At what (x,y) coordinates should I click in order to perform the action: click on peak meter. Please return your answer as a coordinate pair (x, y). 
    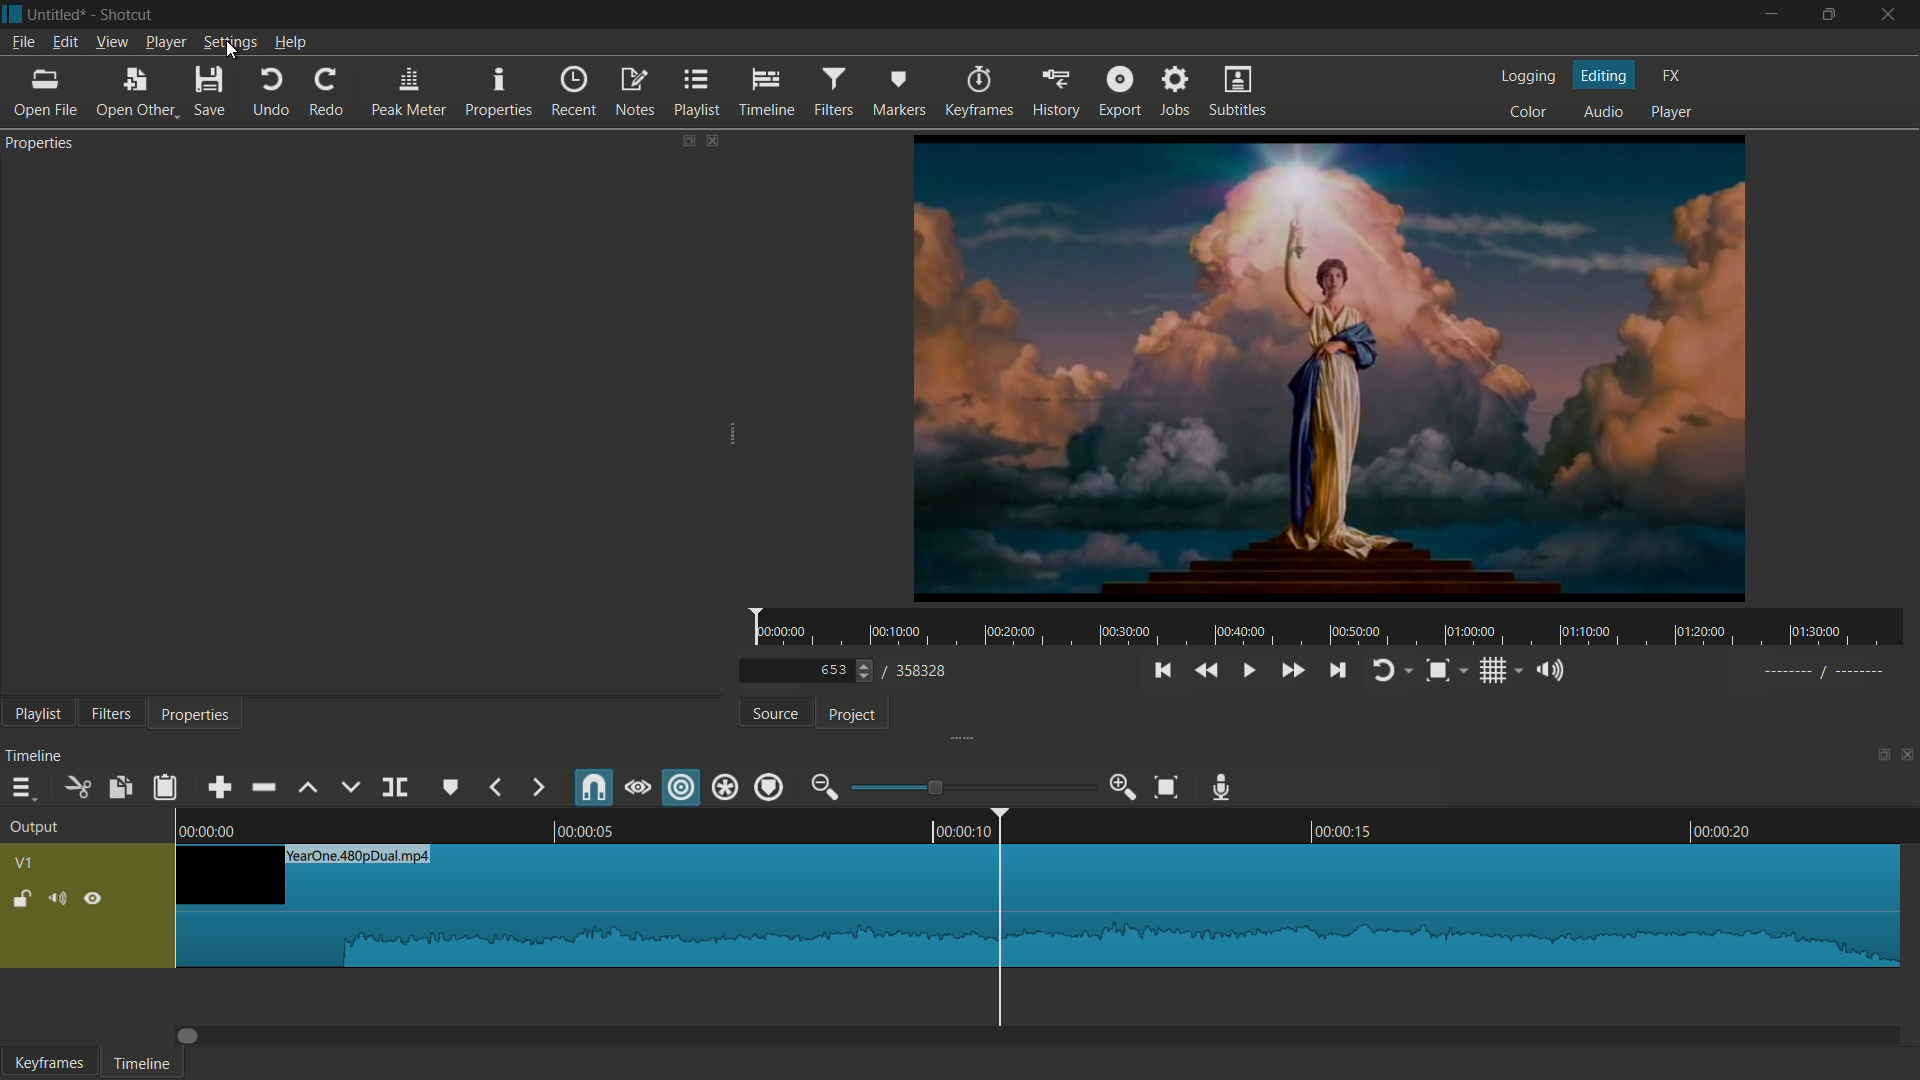
    Looking at the image, I should click on (409, 91).